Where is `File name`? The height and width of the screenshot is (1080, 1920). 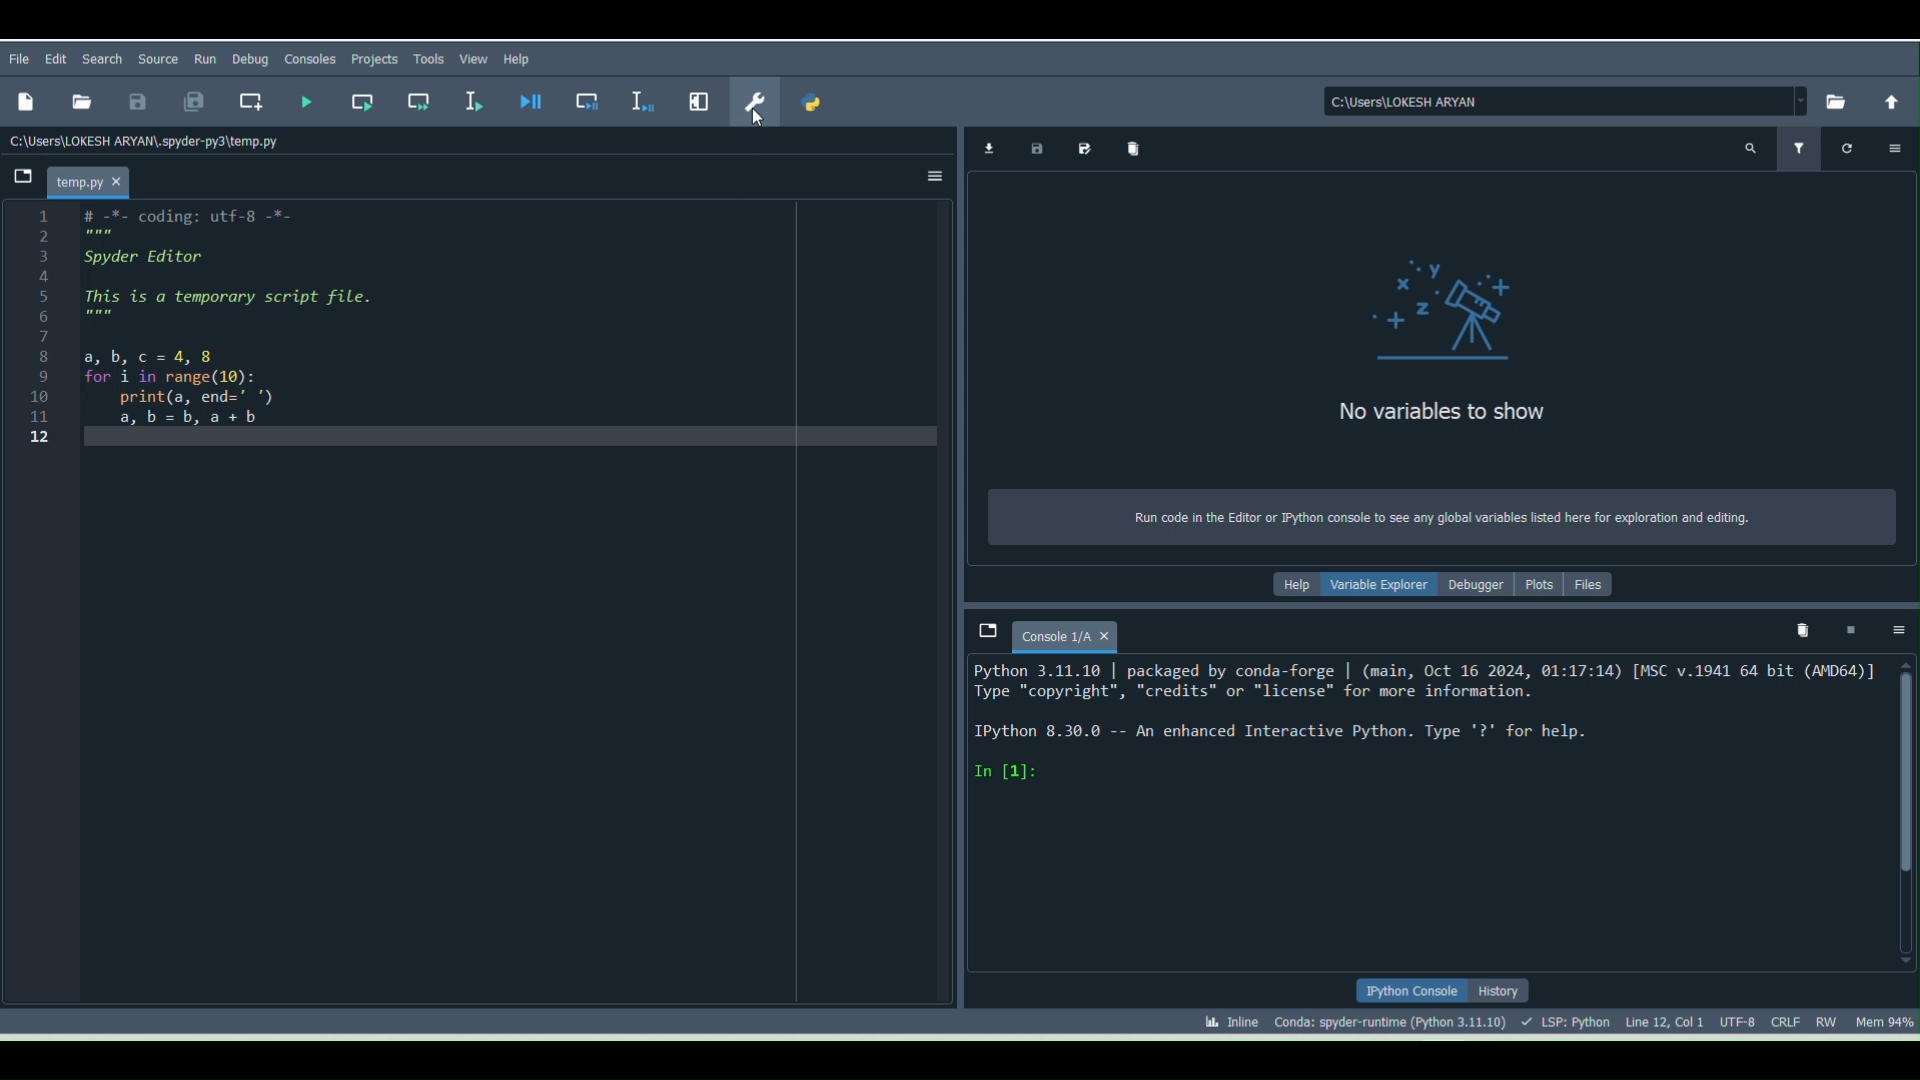 File name is located at coordinates (94, 179).